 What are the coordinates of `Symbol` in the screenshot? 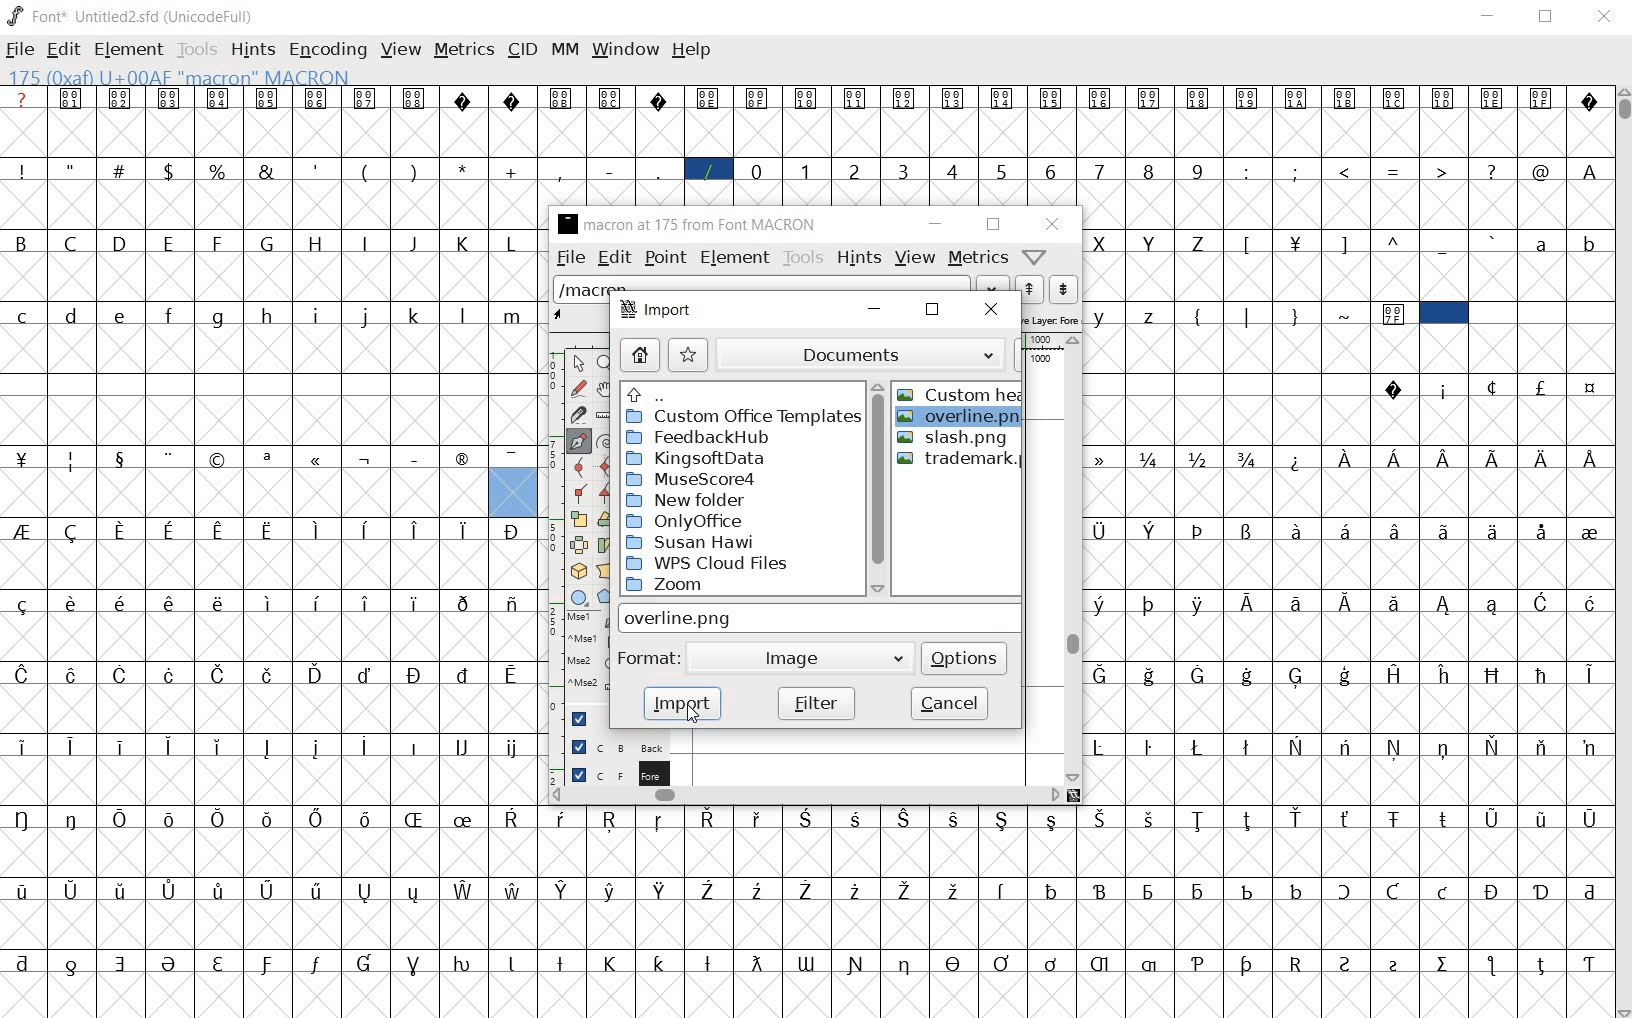 It's located at (1396, 100).